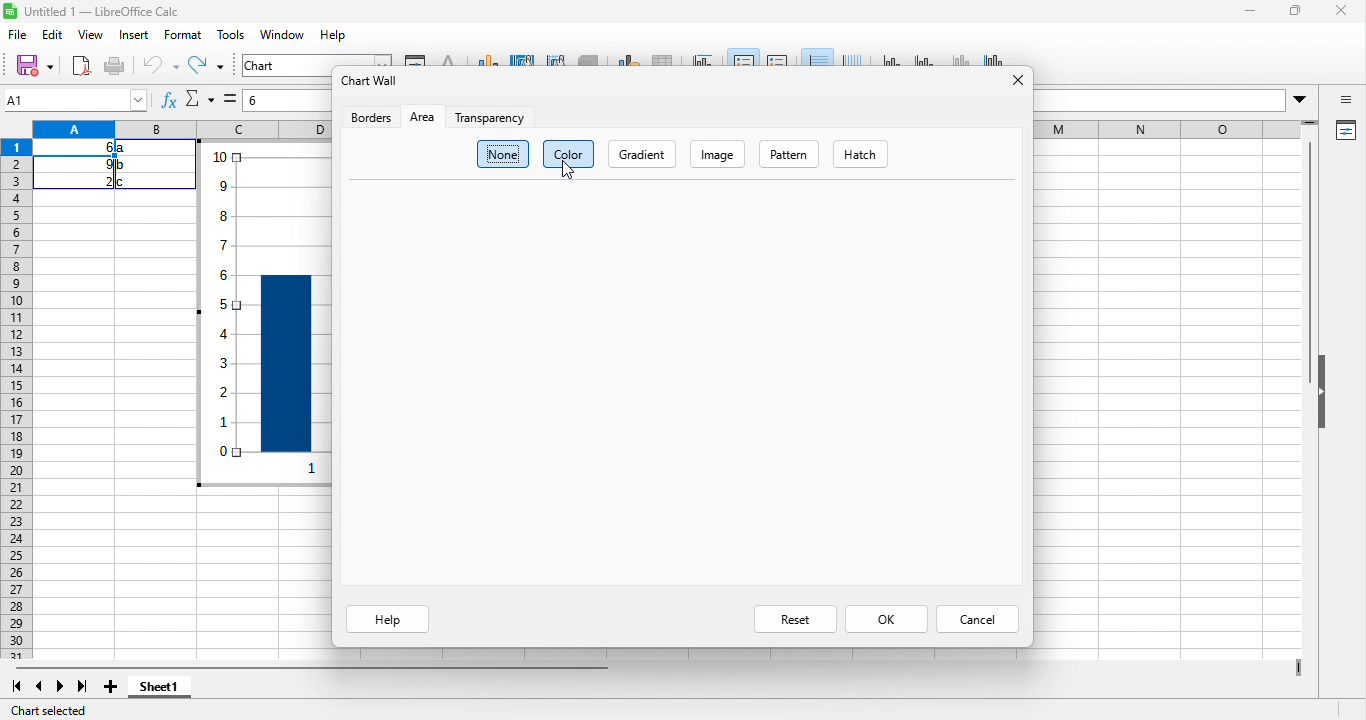 This screenshot has height=720, width=1366. What do you see at coordinates (20, 400) in the screenshot?
I see `row headings` at bounding box center [20, 400].